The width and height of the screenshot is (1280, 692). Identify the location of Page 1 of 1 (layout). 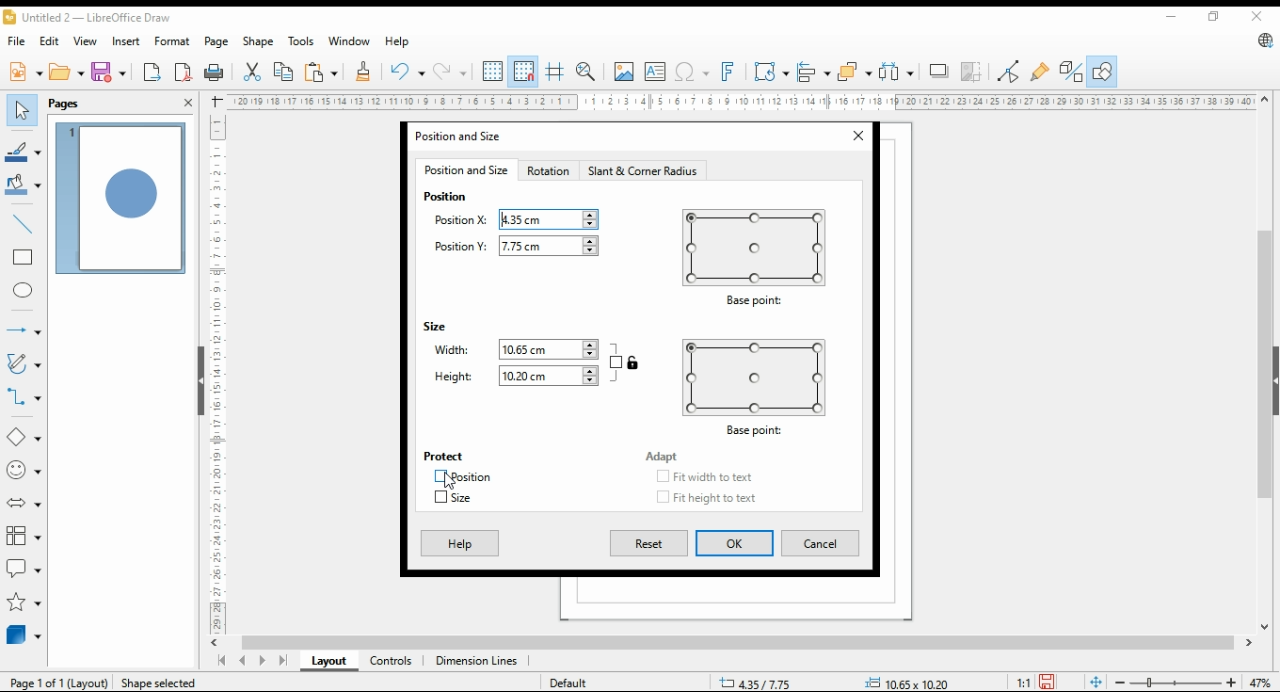
(60, 684).